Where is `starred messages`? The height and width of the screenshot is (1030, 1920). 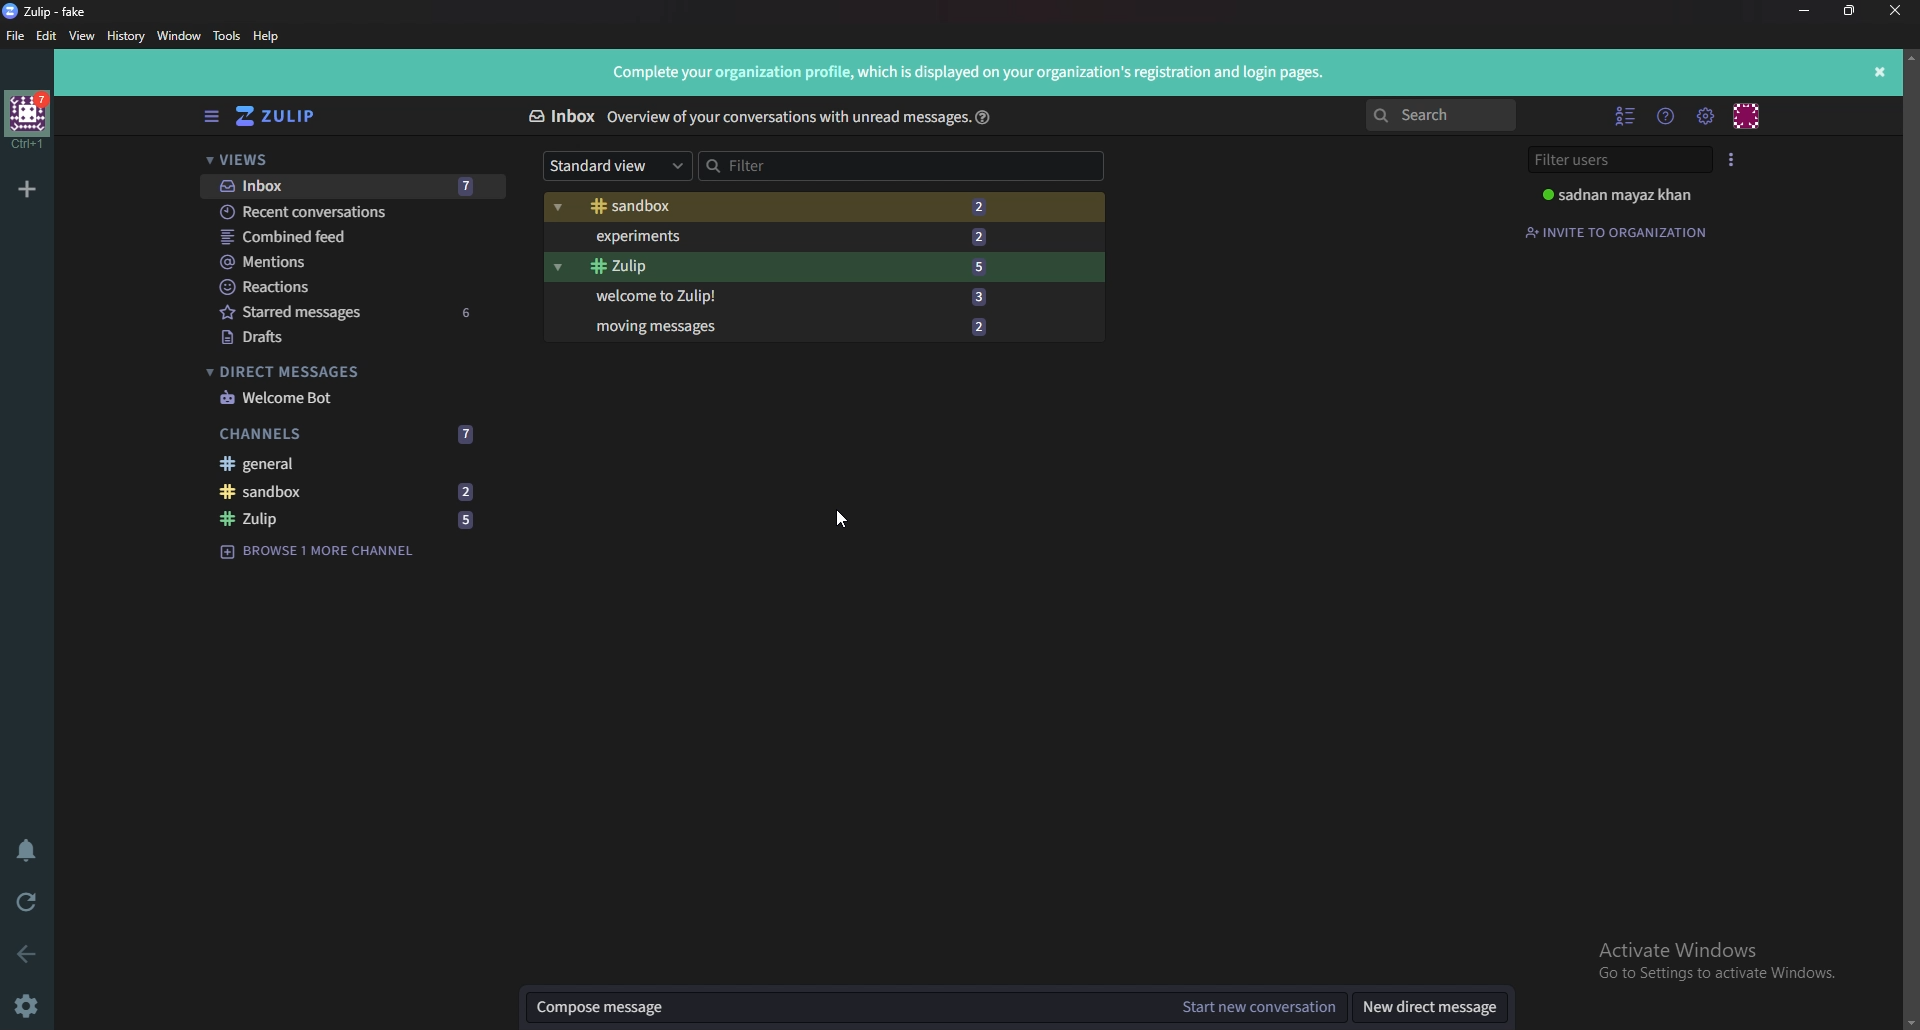
starred messages is located at coordinates (356, 312).